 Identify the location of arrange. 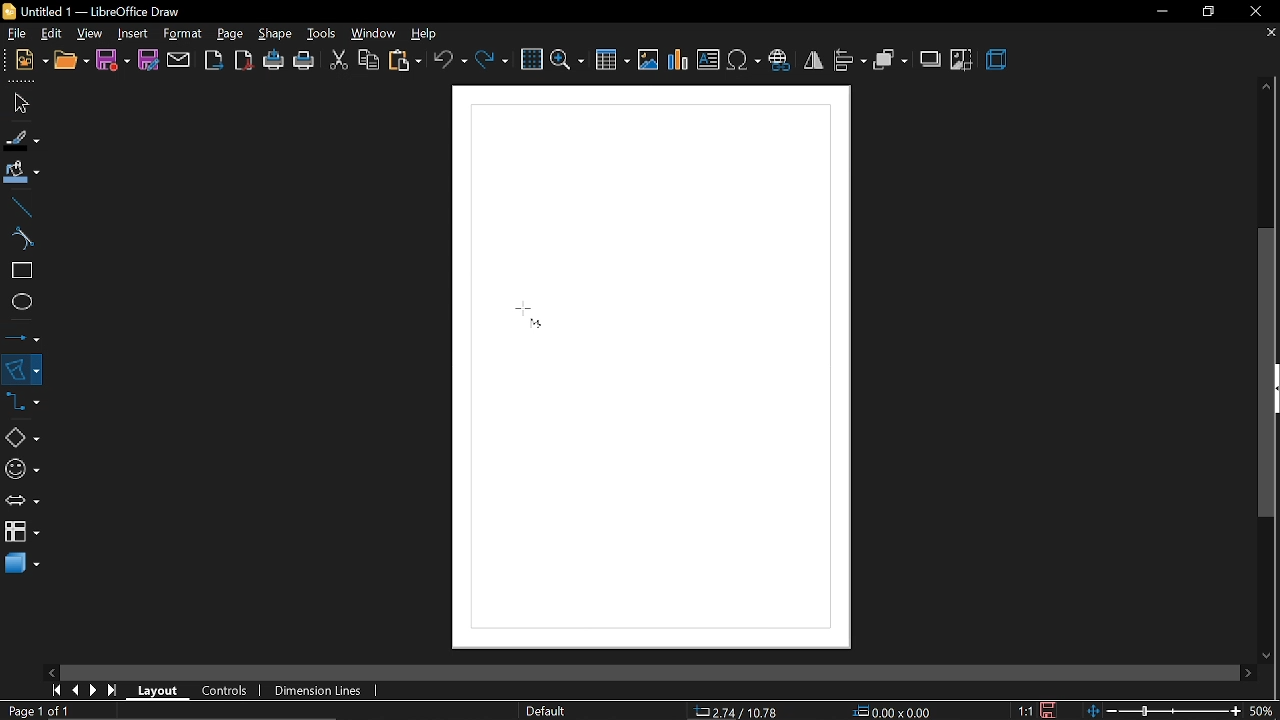
(890, 59).